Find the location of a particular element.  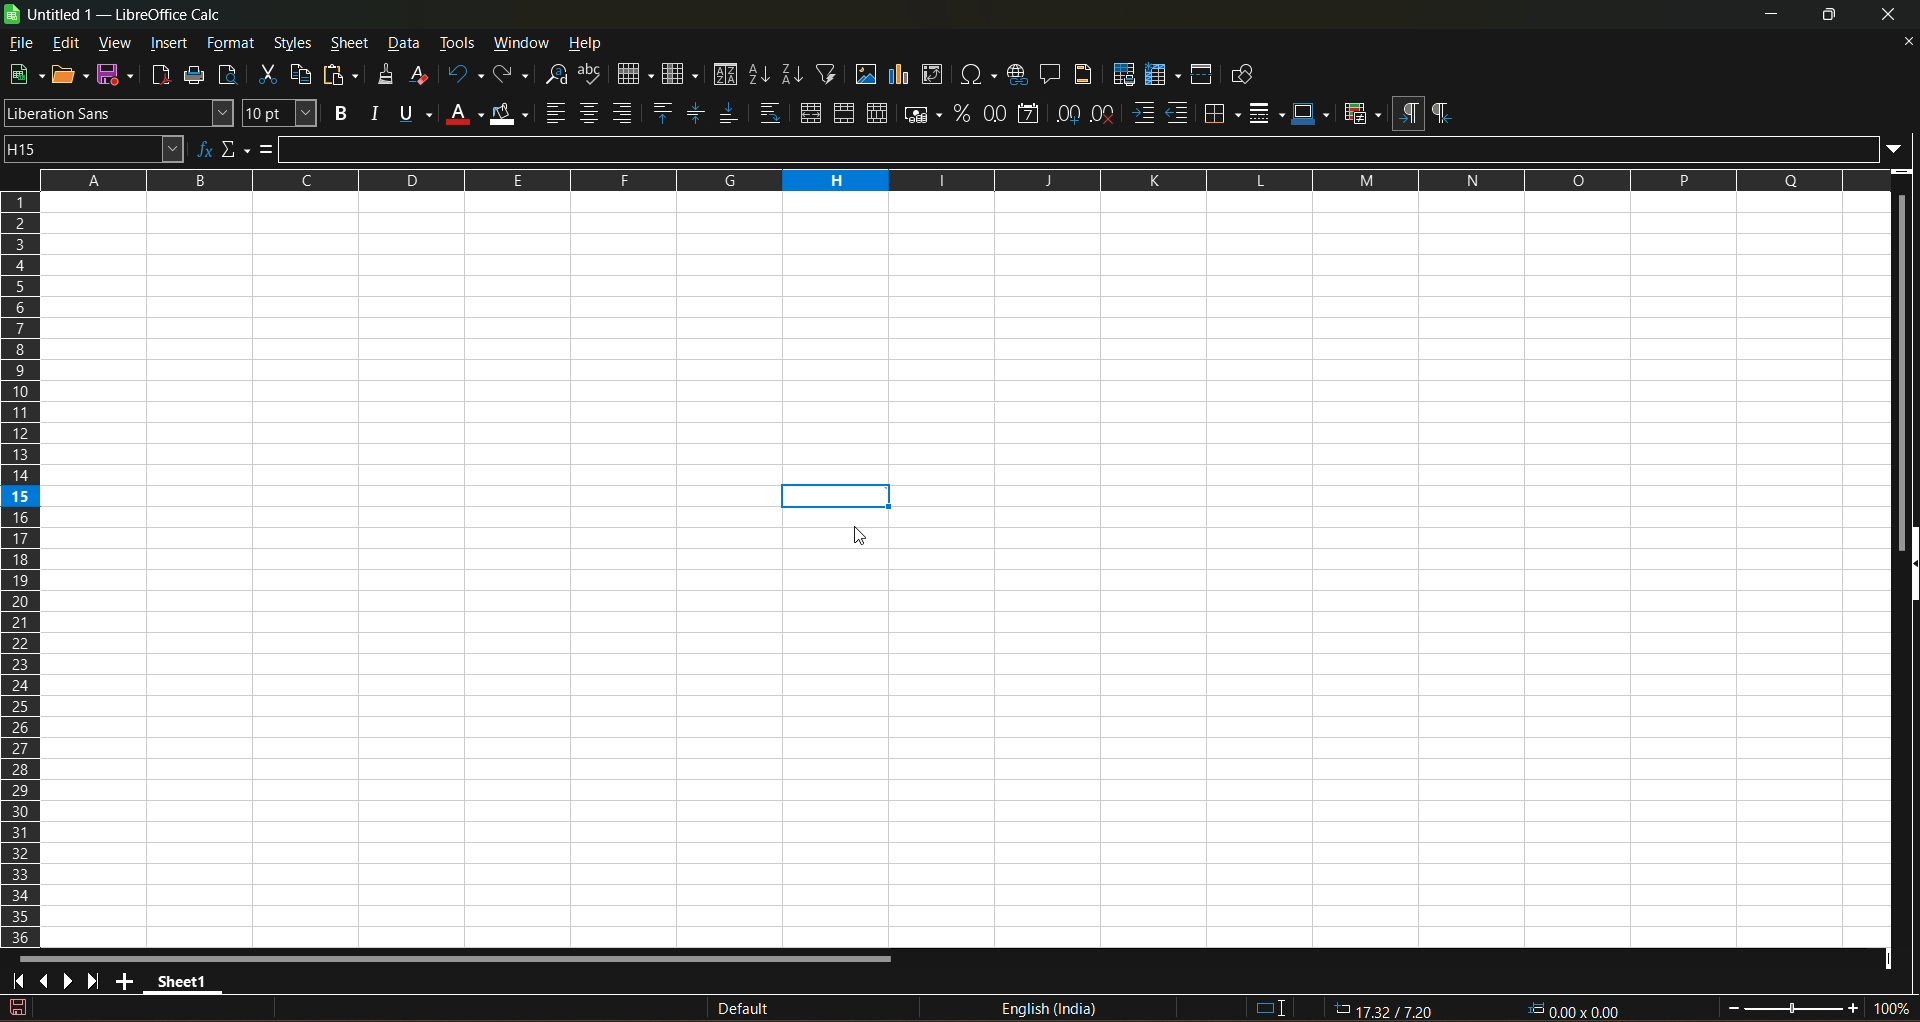

hide is located at coordinates (1908, 565).